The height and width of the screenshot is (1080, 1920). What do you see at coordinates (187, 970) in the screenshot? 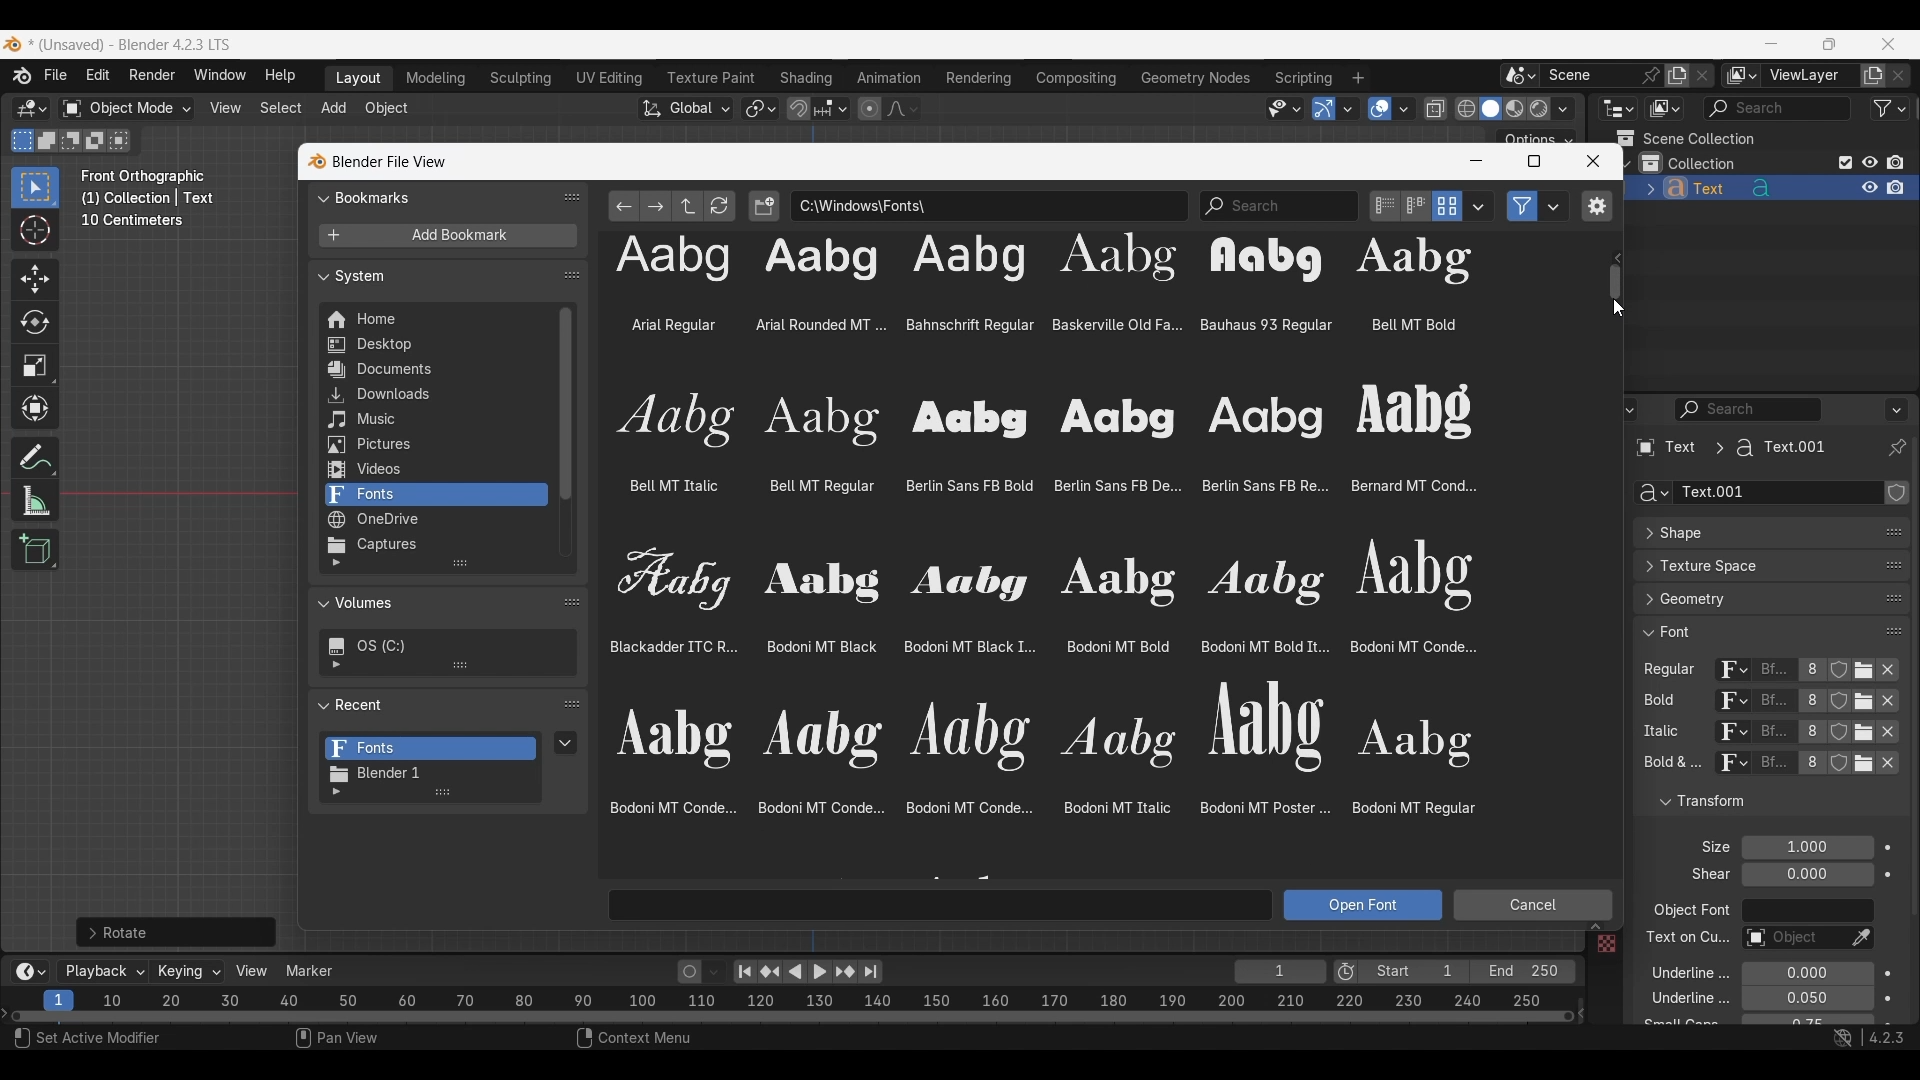
I see `Keying` at bounding box center [187, 970].